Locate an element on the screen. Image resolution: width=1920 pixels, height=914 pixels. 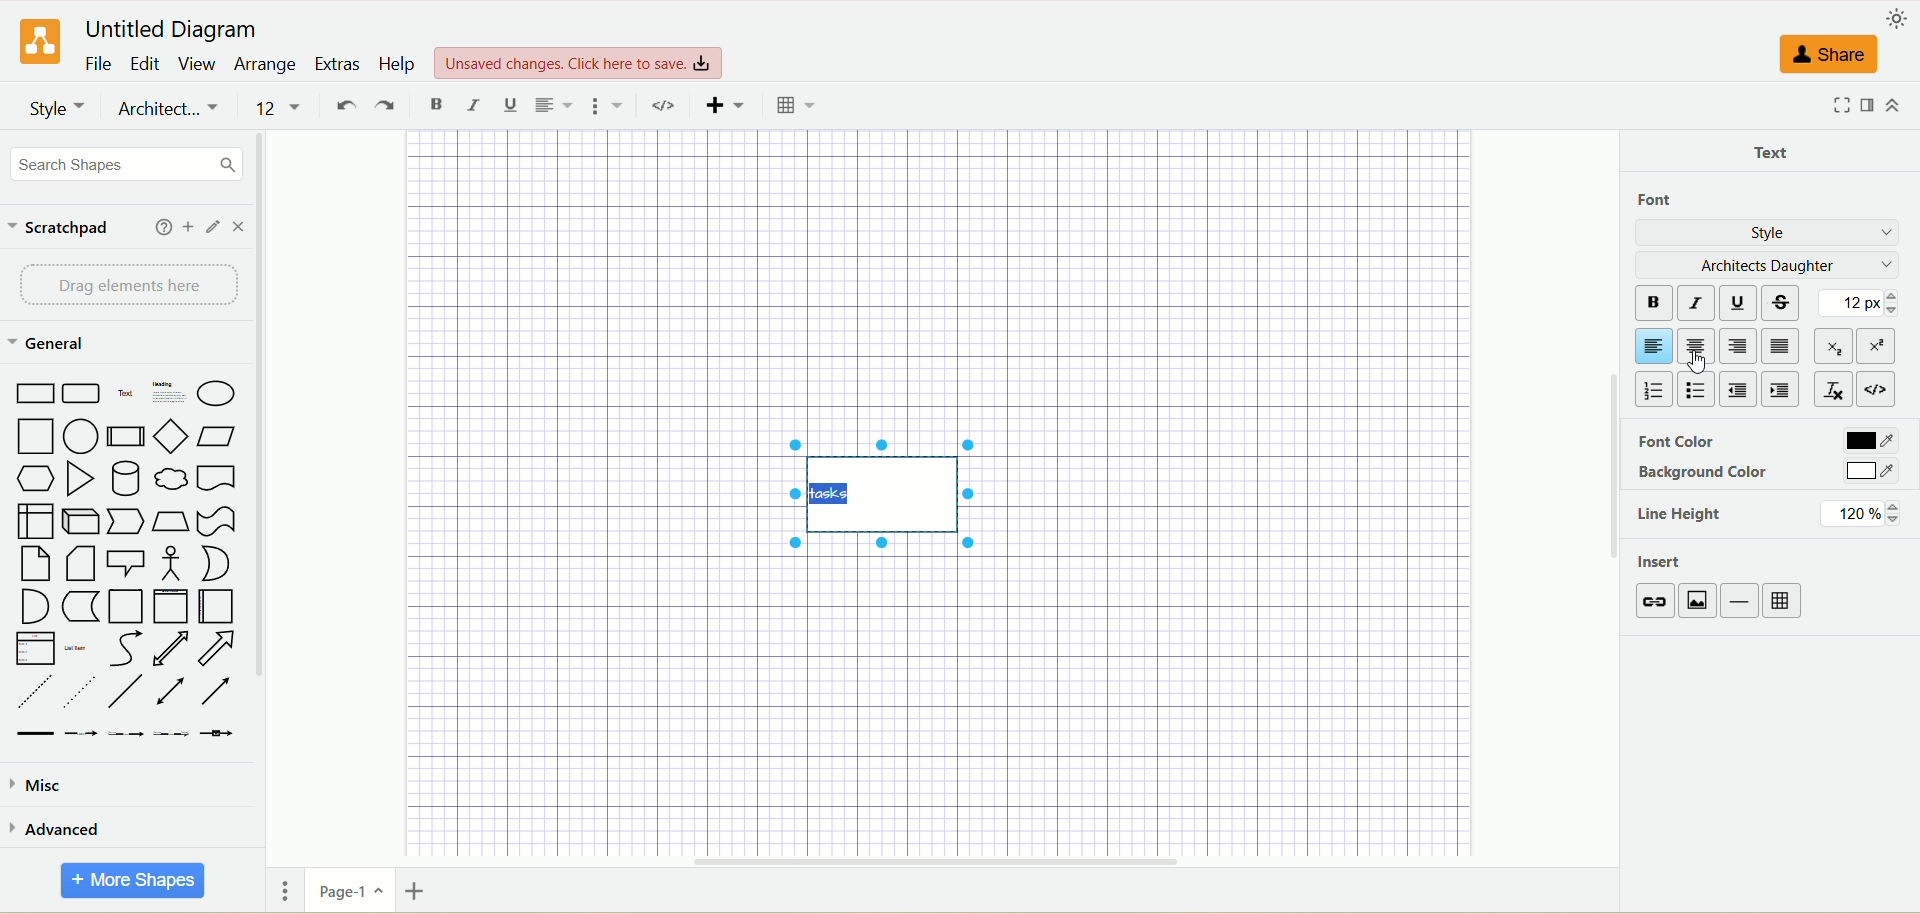
extras is located at coordinates (337, 64).